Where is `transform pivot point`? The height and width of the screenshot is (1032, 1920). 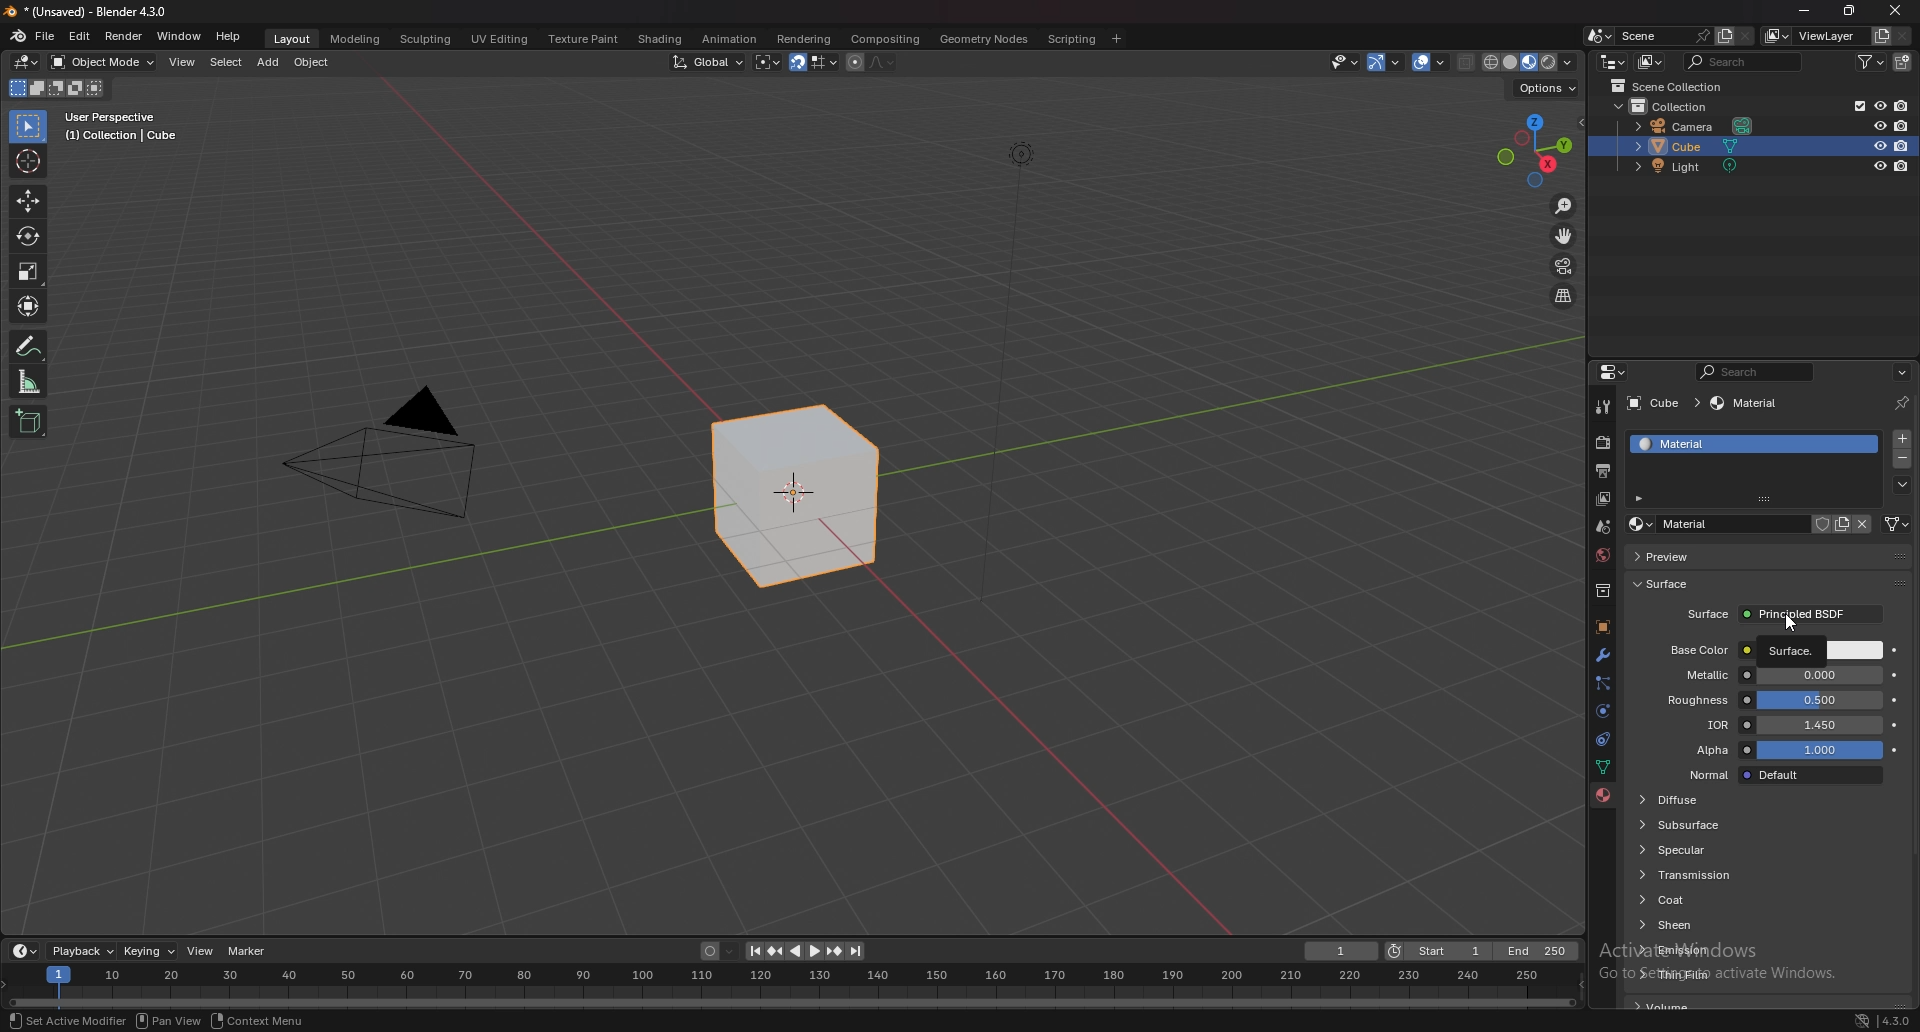 transform pivot point is located at coordinates (768, 62).